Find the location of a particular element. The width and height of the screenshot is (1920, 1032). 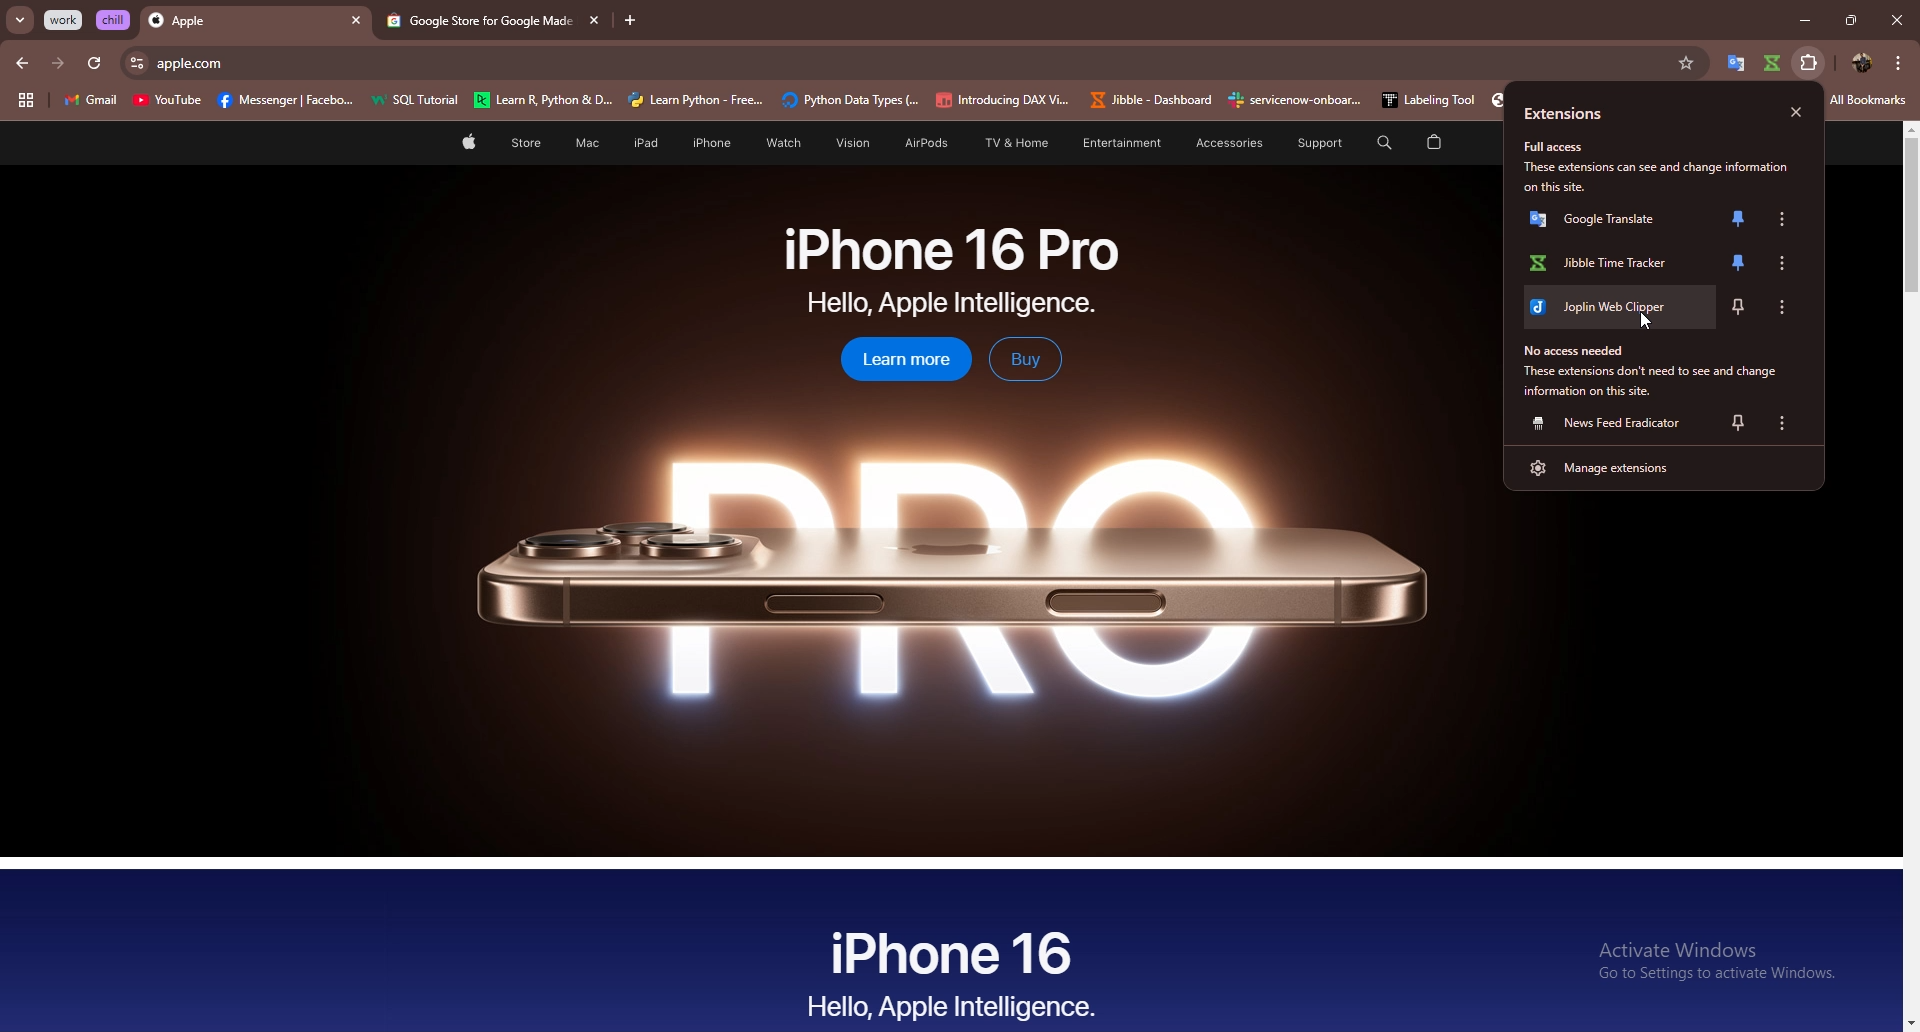

Support is located at coordinates (1311, 143).